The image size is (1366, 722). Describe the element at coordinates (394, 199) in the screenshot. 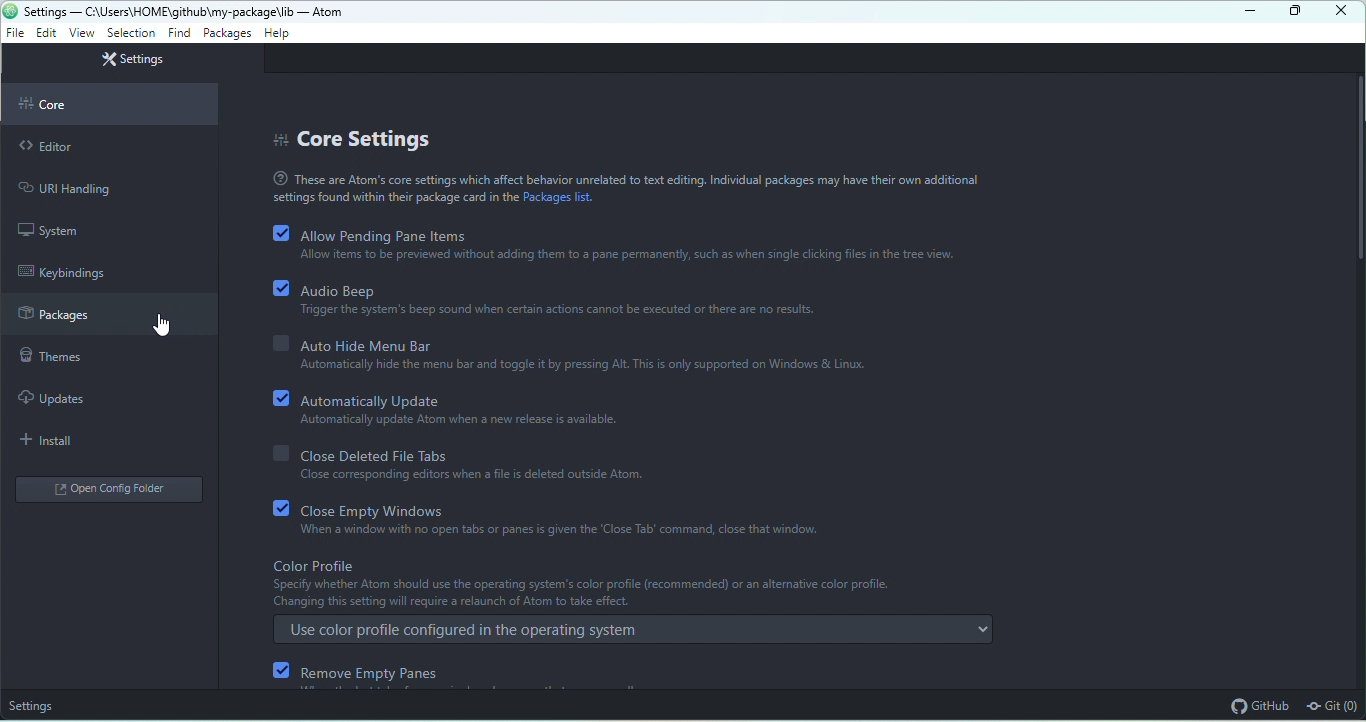

I see `settings found within...` at that location.